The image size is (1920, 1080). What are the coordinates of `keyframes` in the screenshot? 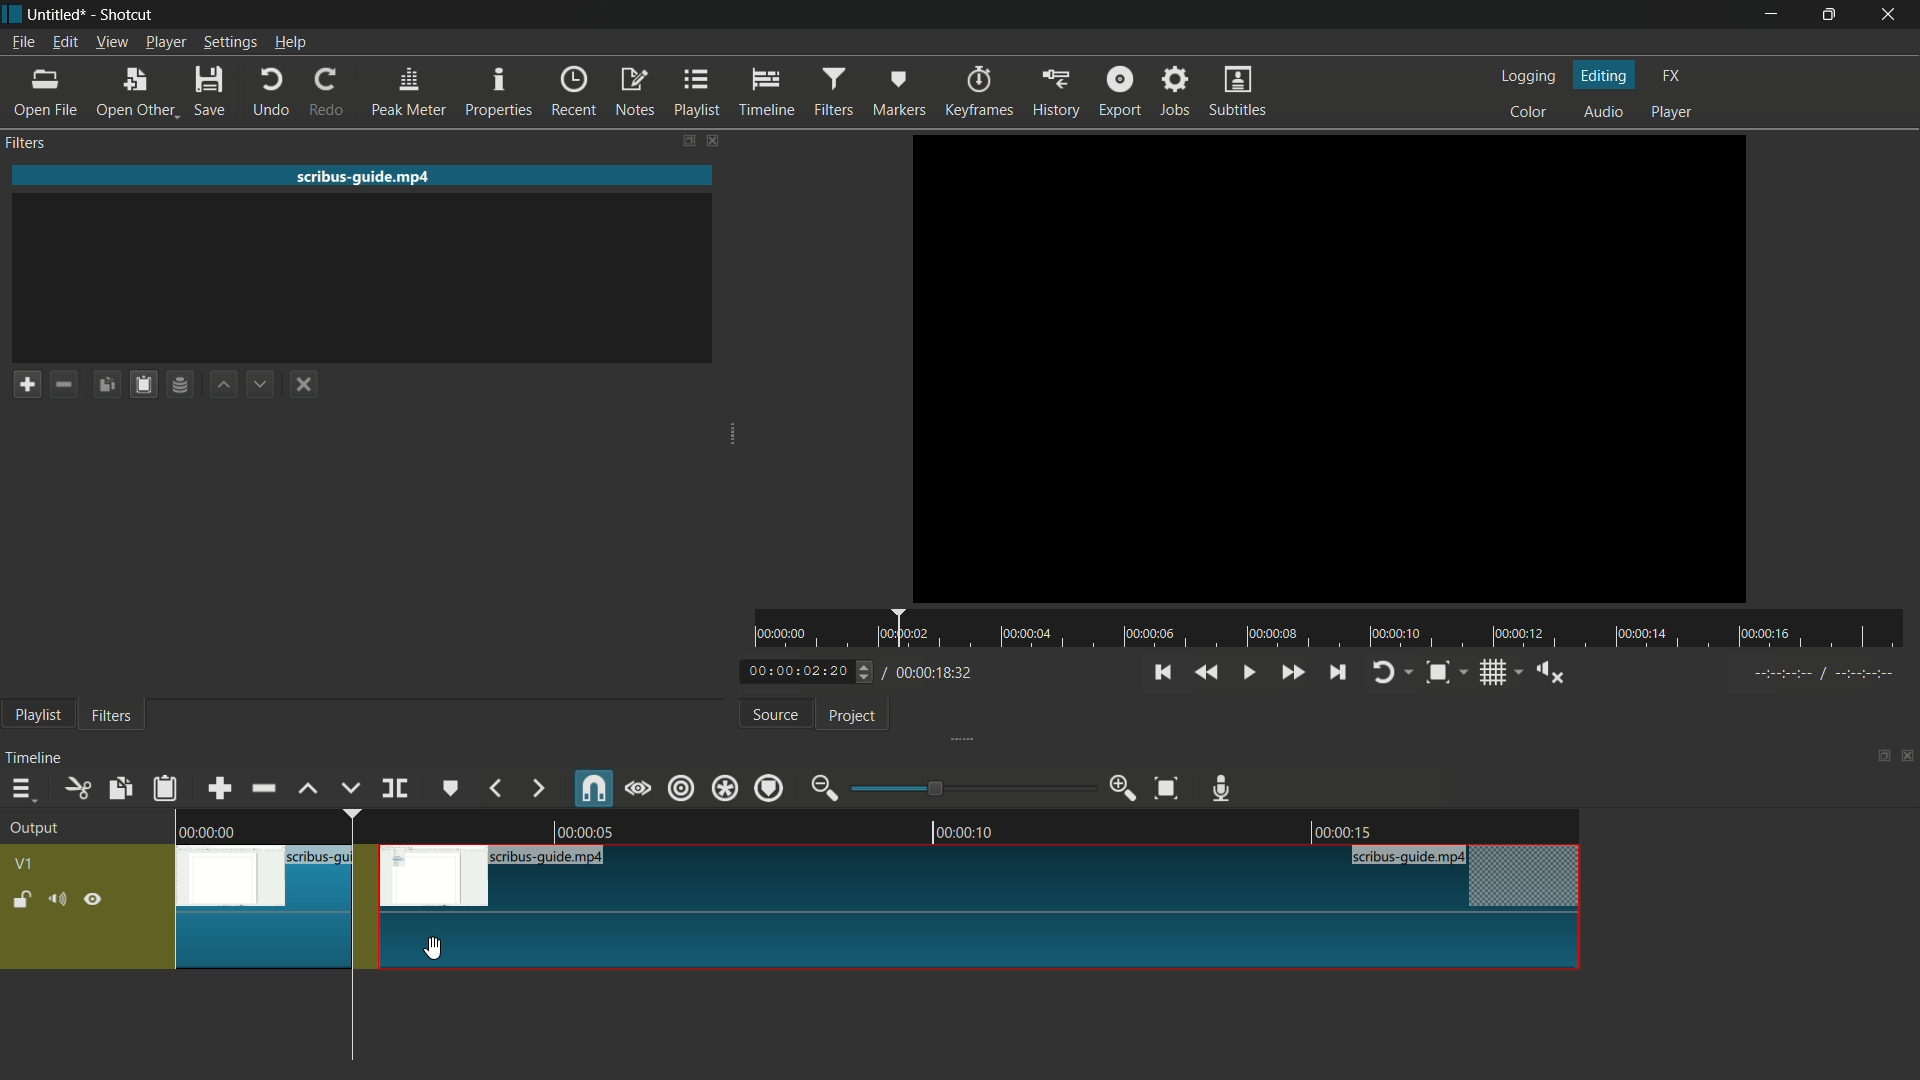 It's located at (982, 93).